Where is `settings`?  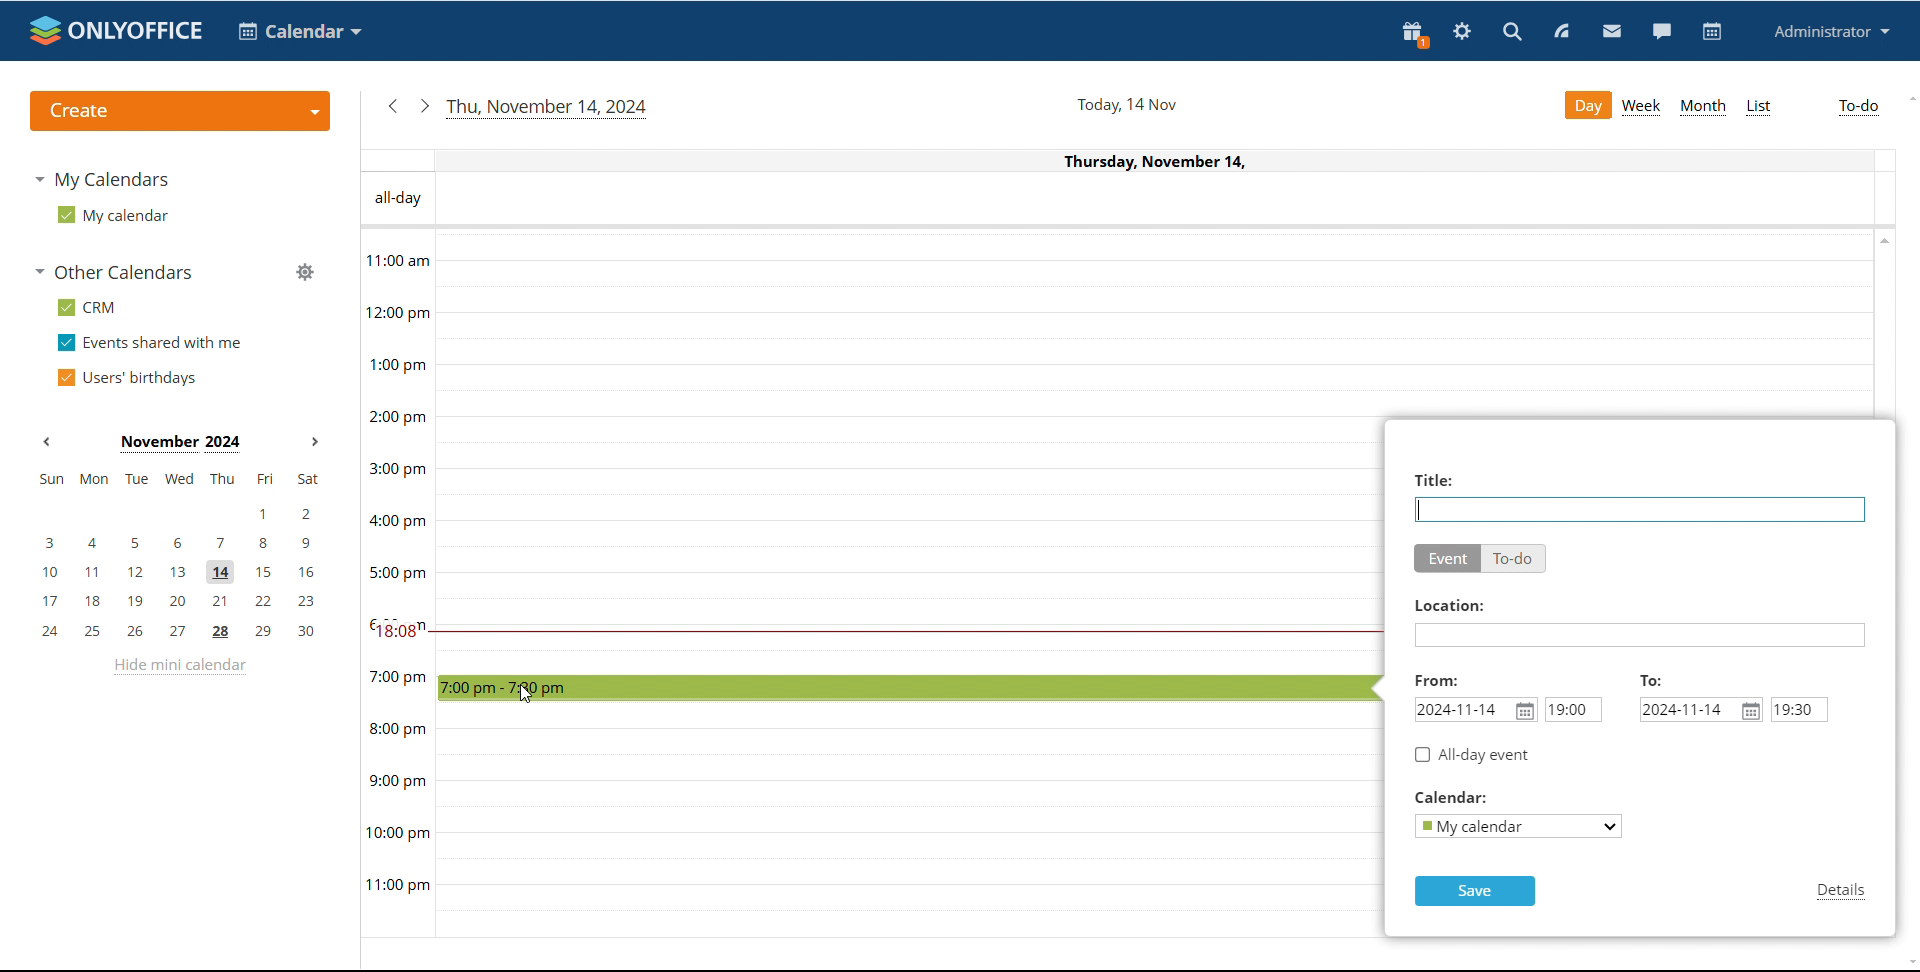
settings is located at coordinates (1462, 33).